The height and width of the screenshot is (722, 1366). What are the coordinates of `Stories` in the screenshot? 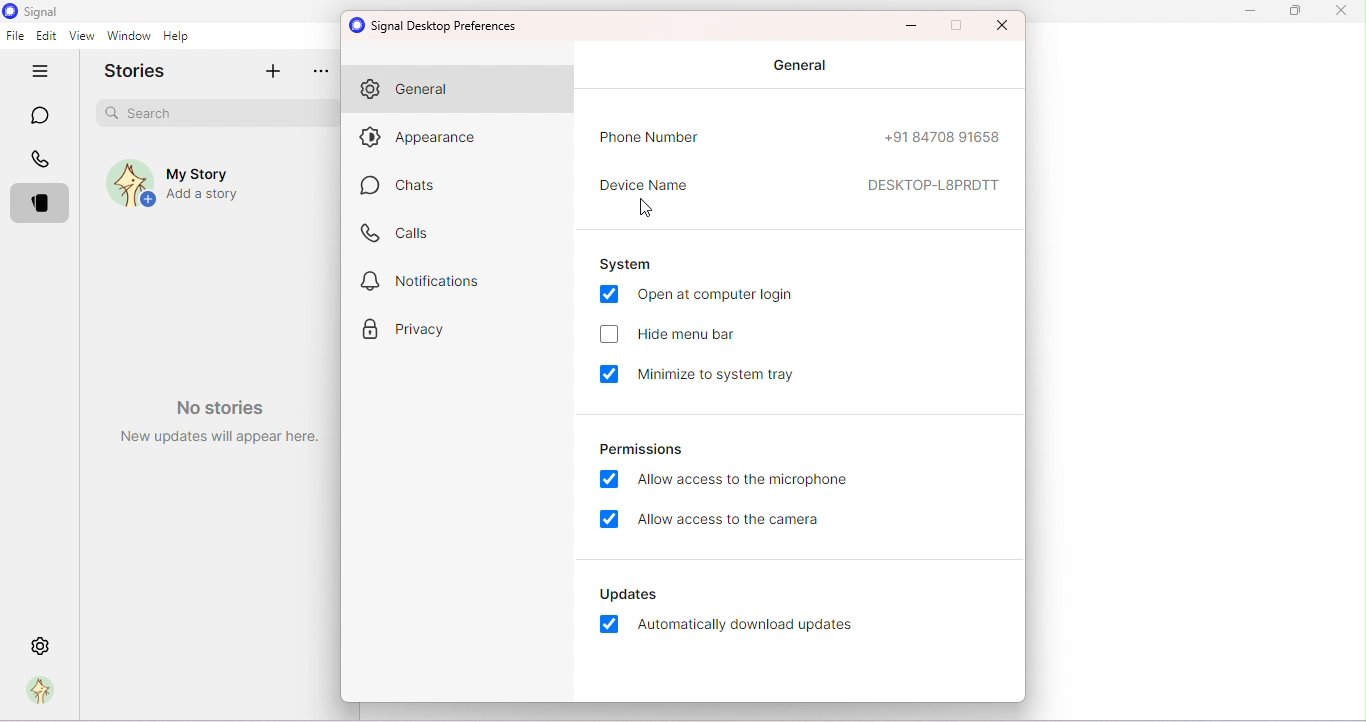 It's located at (149, 71).